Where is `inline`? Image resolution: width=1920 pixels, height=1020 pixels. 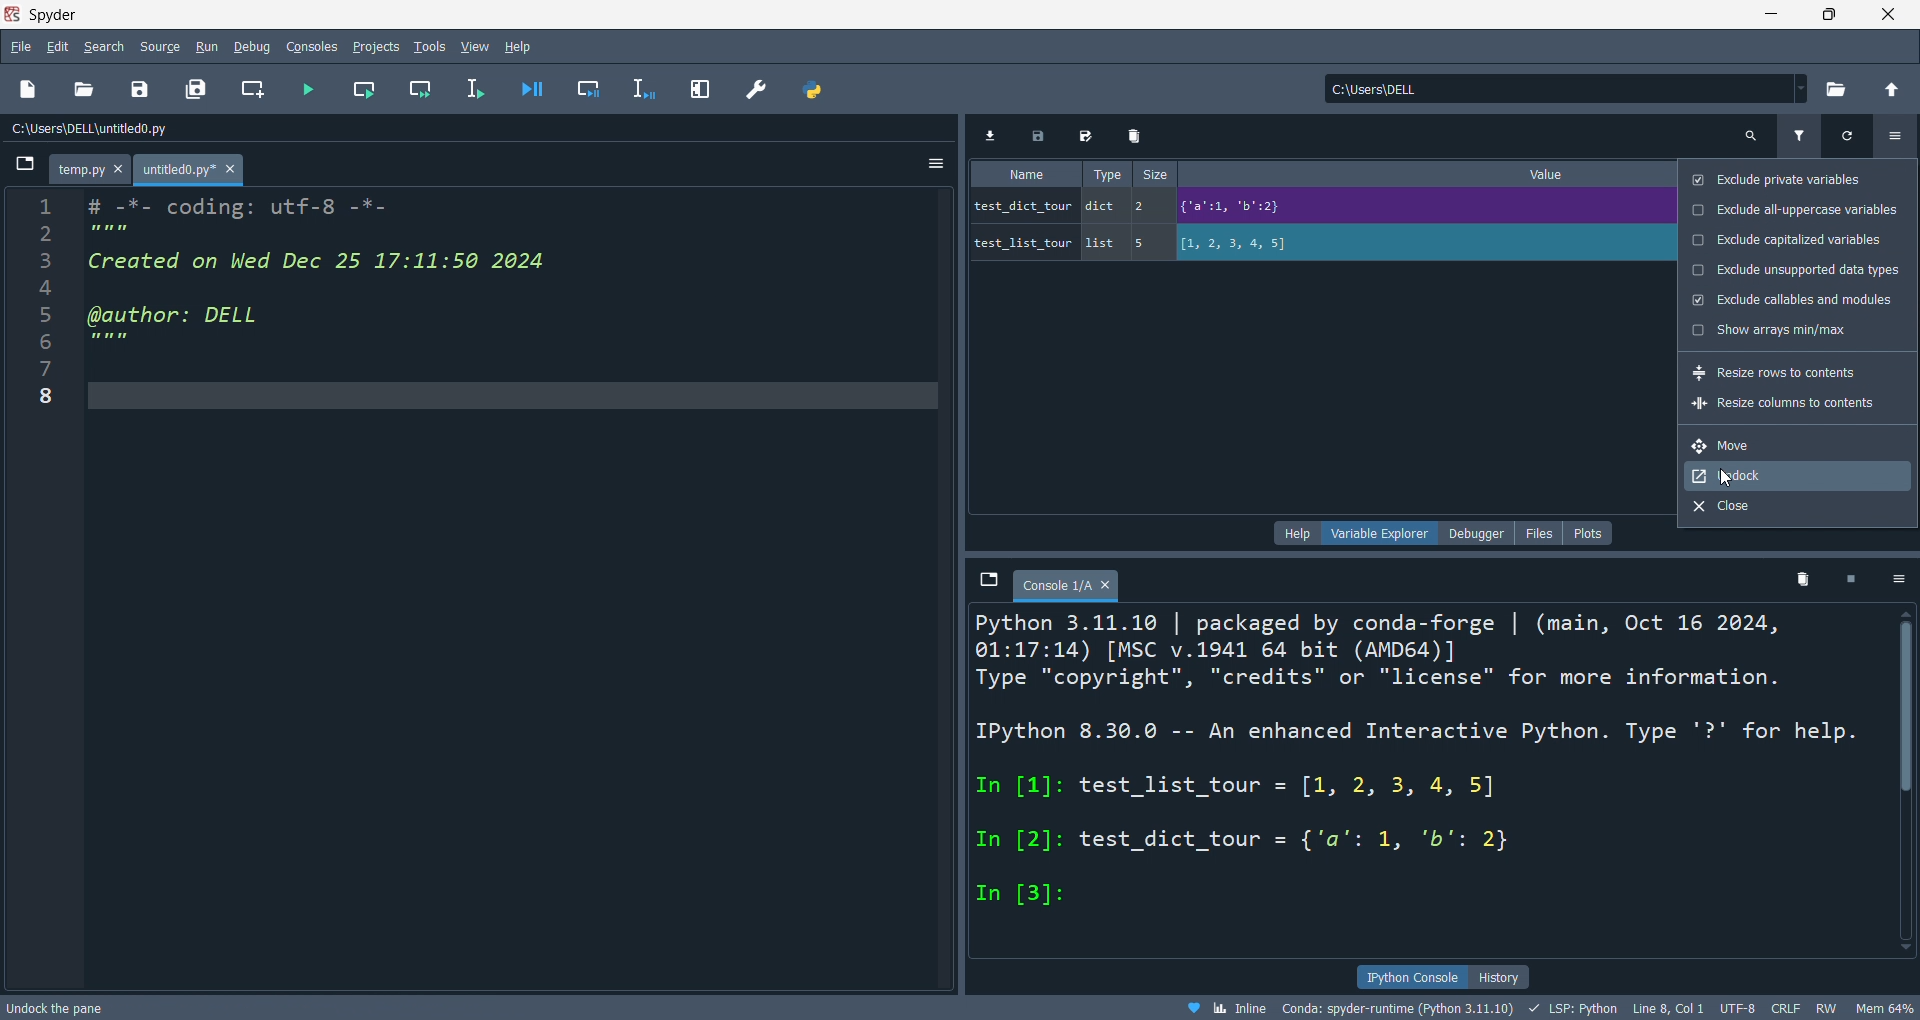 inline is located at coordinates (1224, 1006).